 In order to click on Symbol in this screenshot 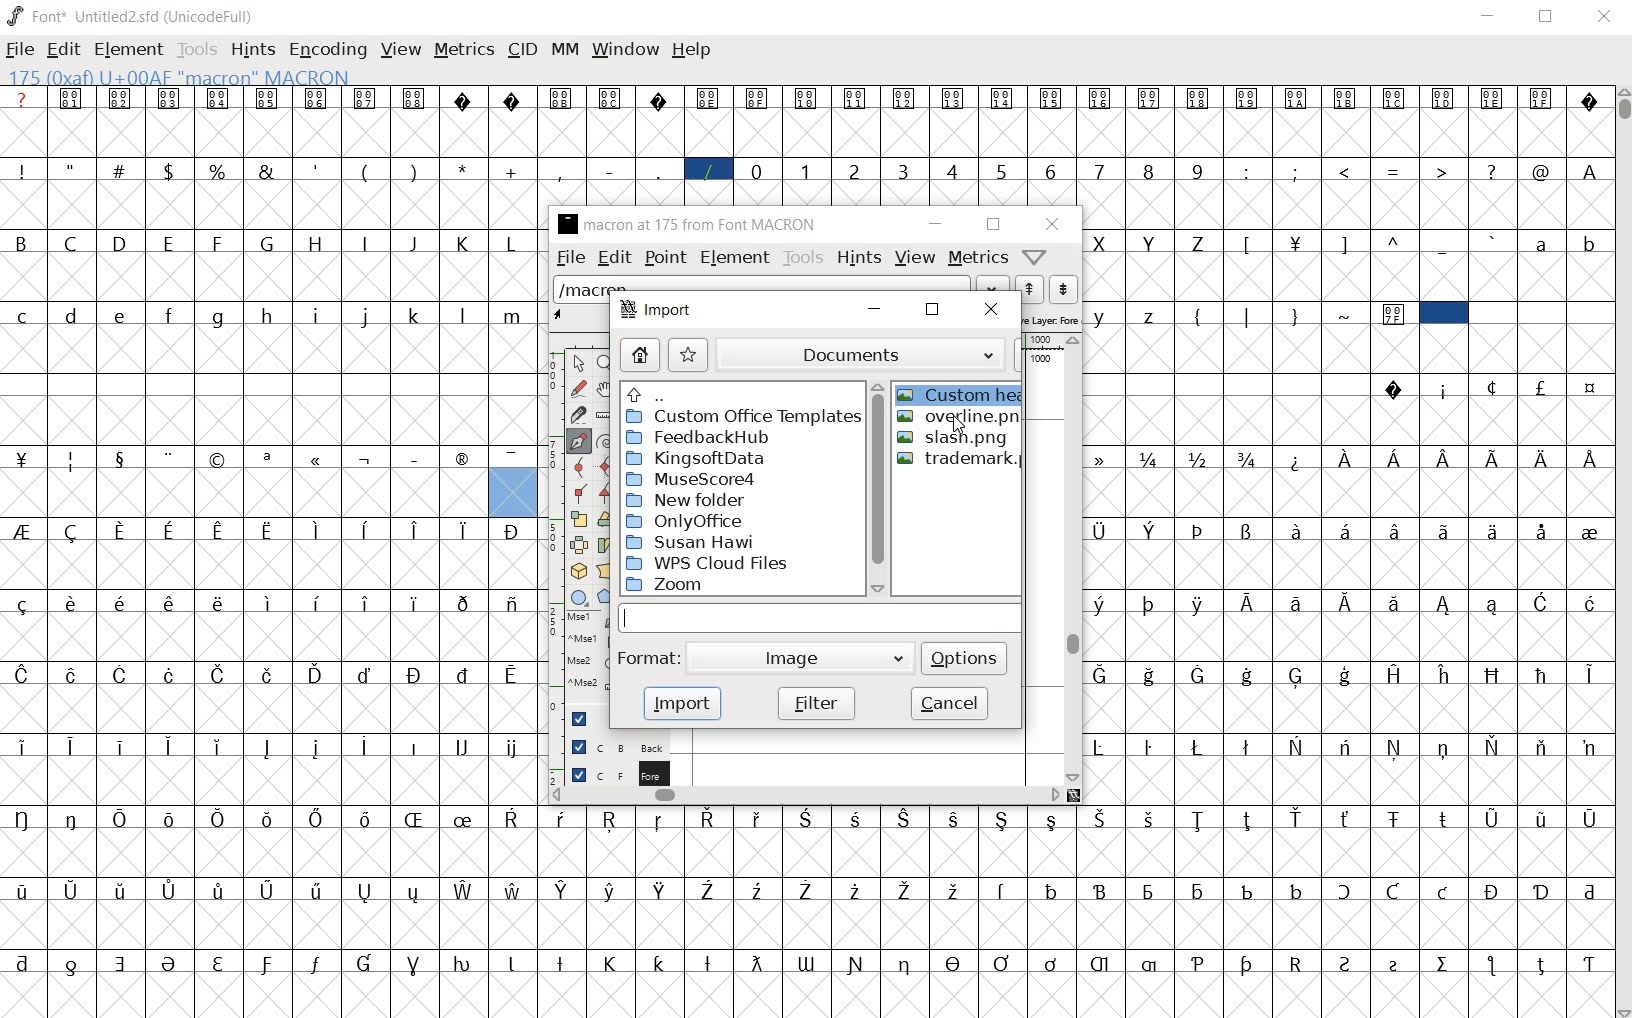, I will do `click(562, 97)`.